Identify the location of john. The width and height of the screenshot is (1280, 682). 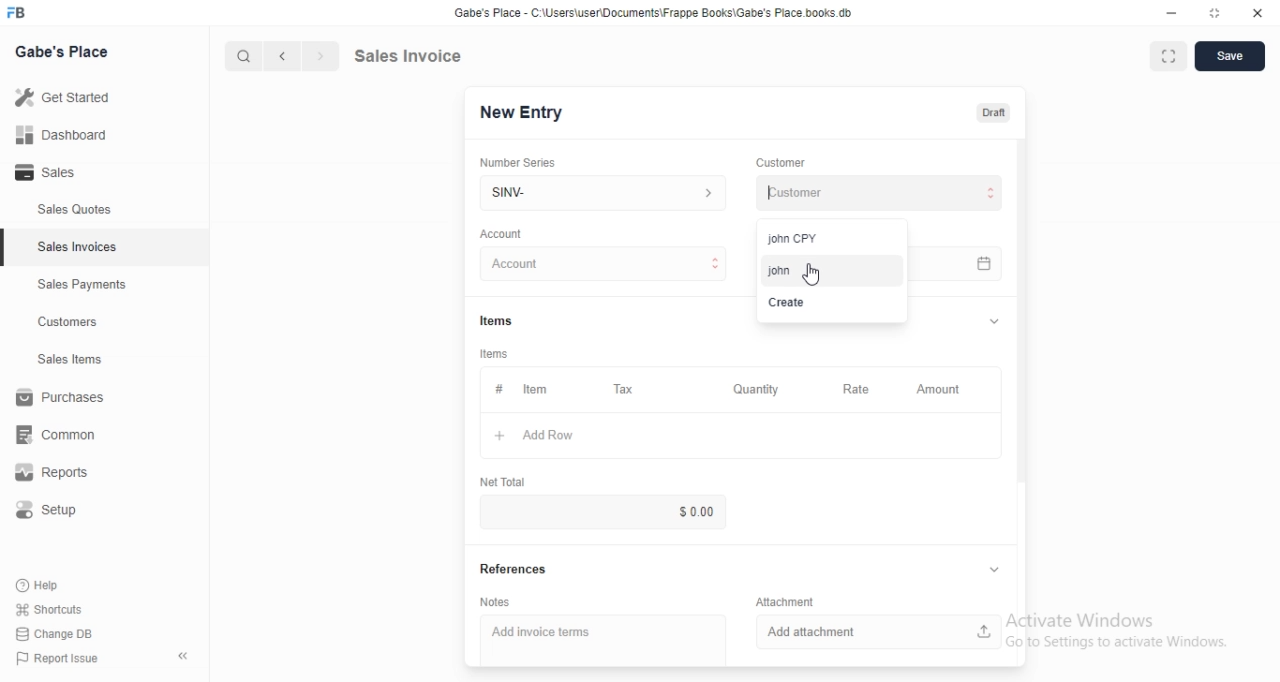
(824, 268).